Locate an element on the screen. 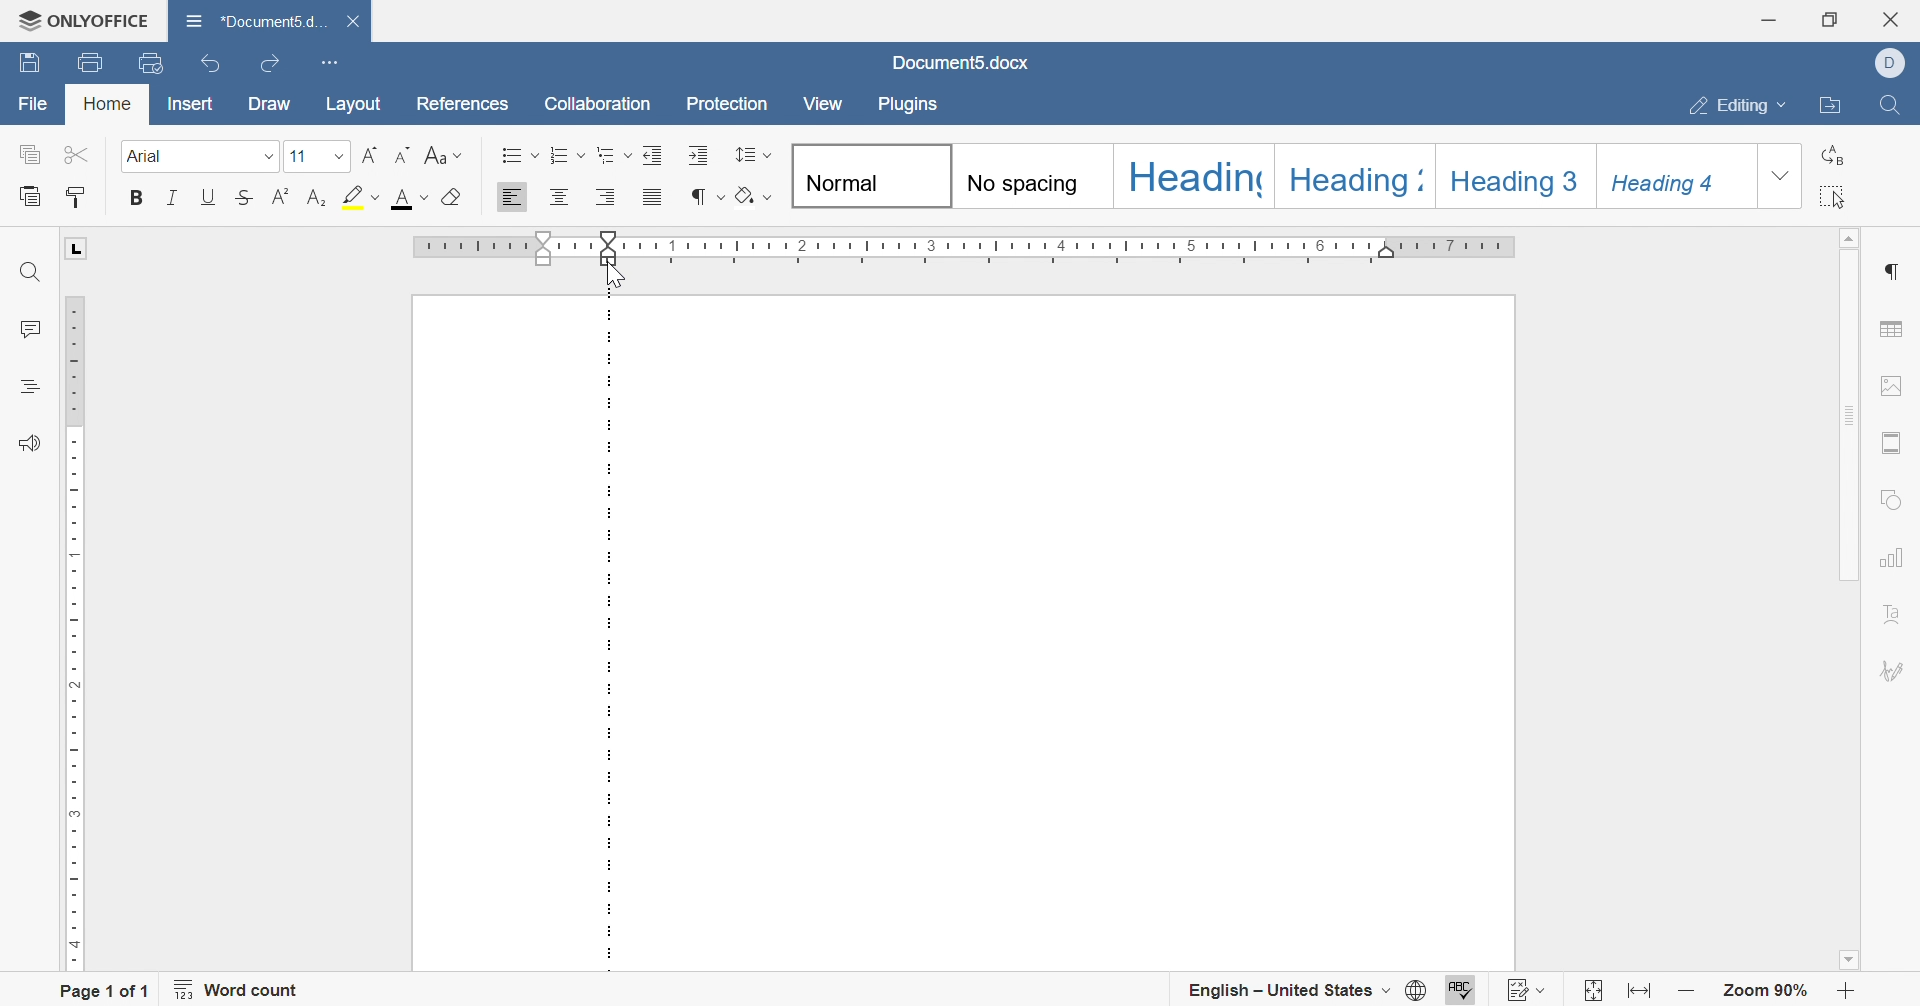  nonprinting characters is located at coordinates (703, 196).